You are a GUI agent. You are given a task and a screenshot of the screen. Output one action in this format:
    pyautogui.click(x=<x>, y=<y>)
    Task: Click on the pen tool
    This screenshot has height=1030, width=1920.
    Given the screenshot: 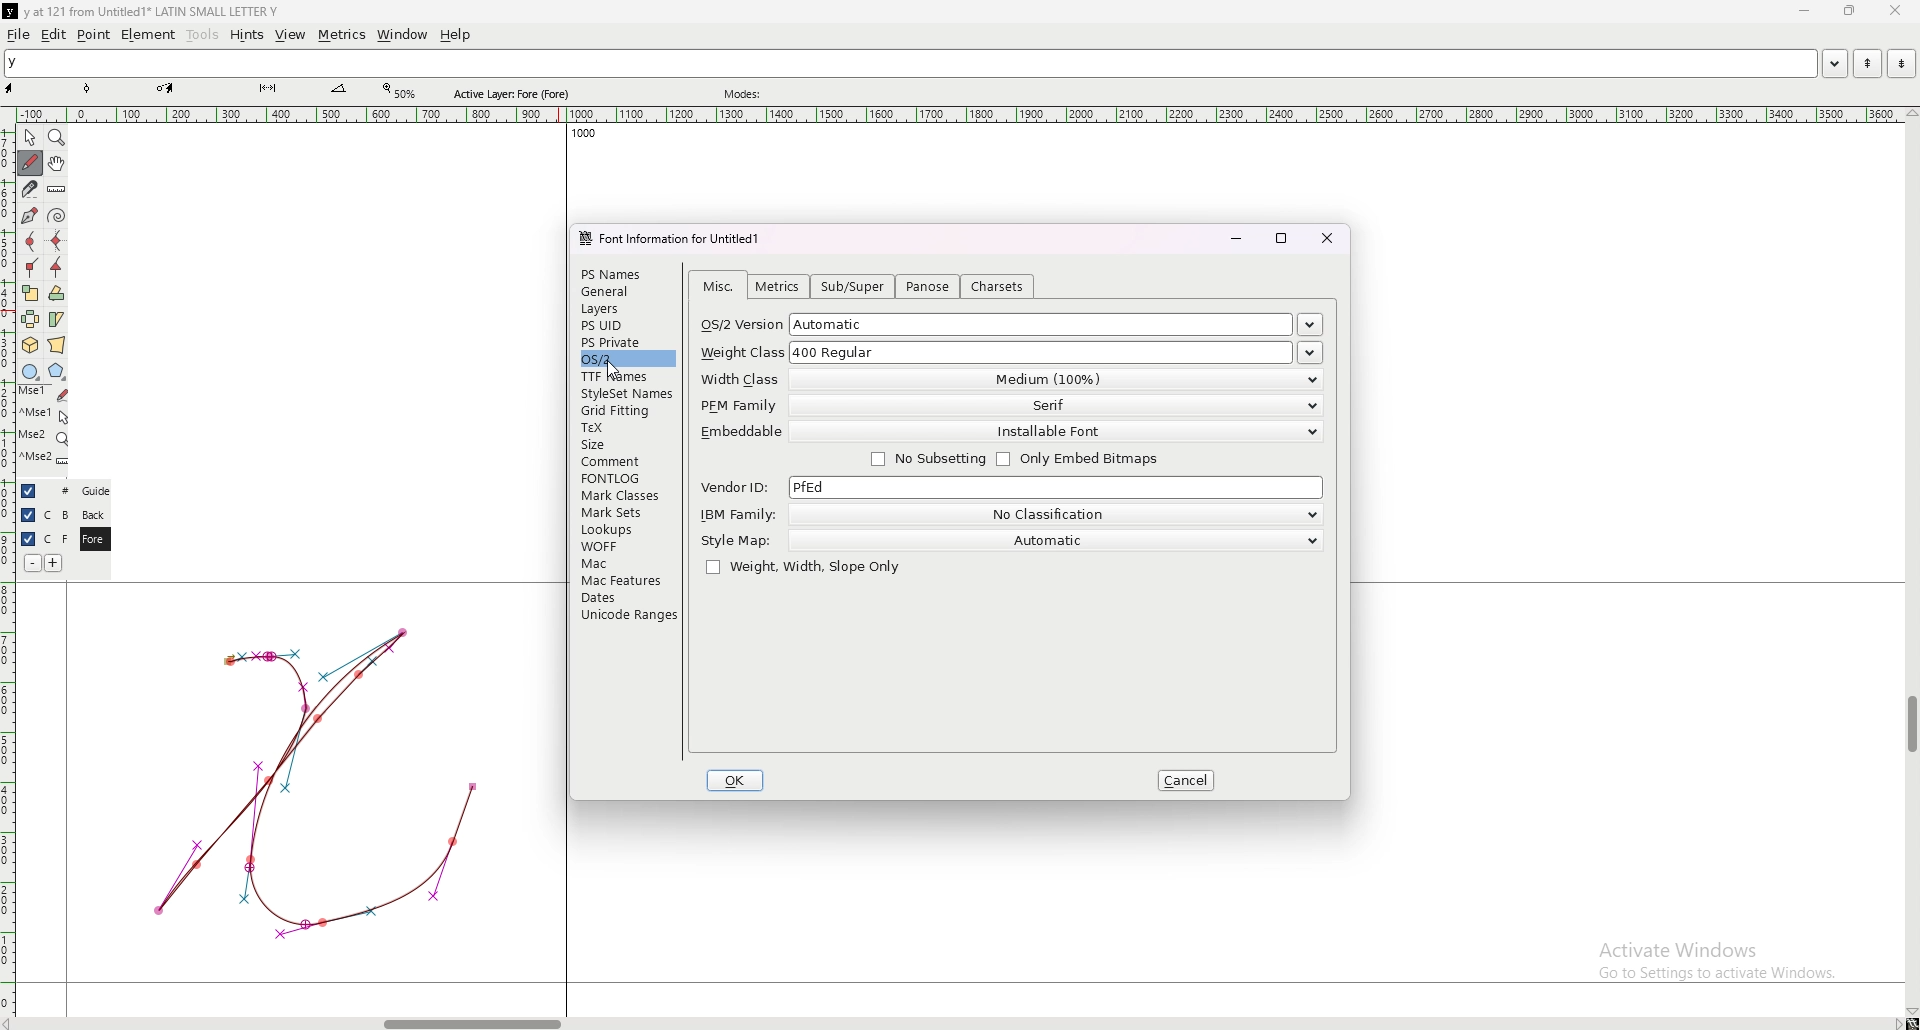 What is the action you would take?
    pyautogui.click(x=165, y=88)
    